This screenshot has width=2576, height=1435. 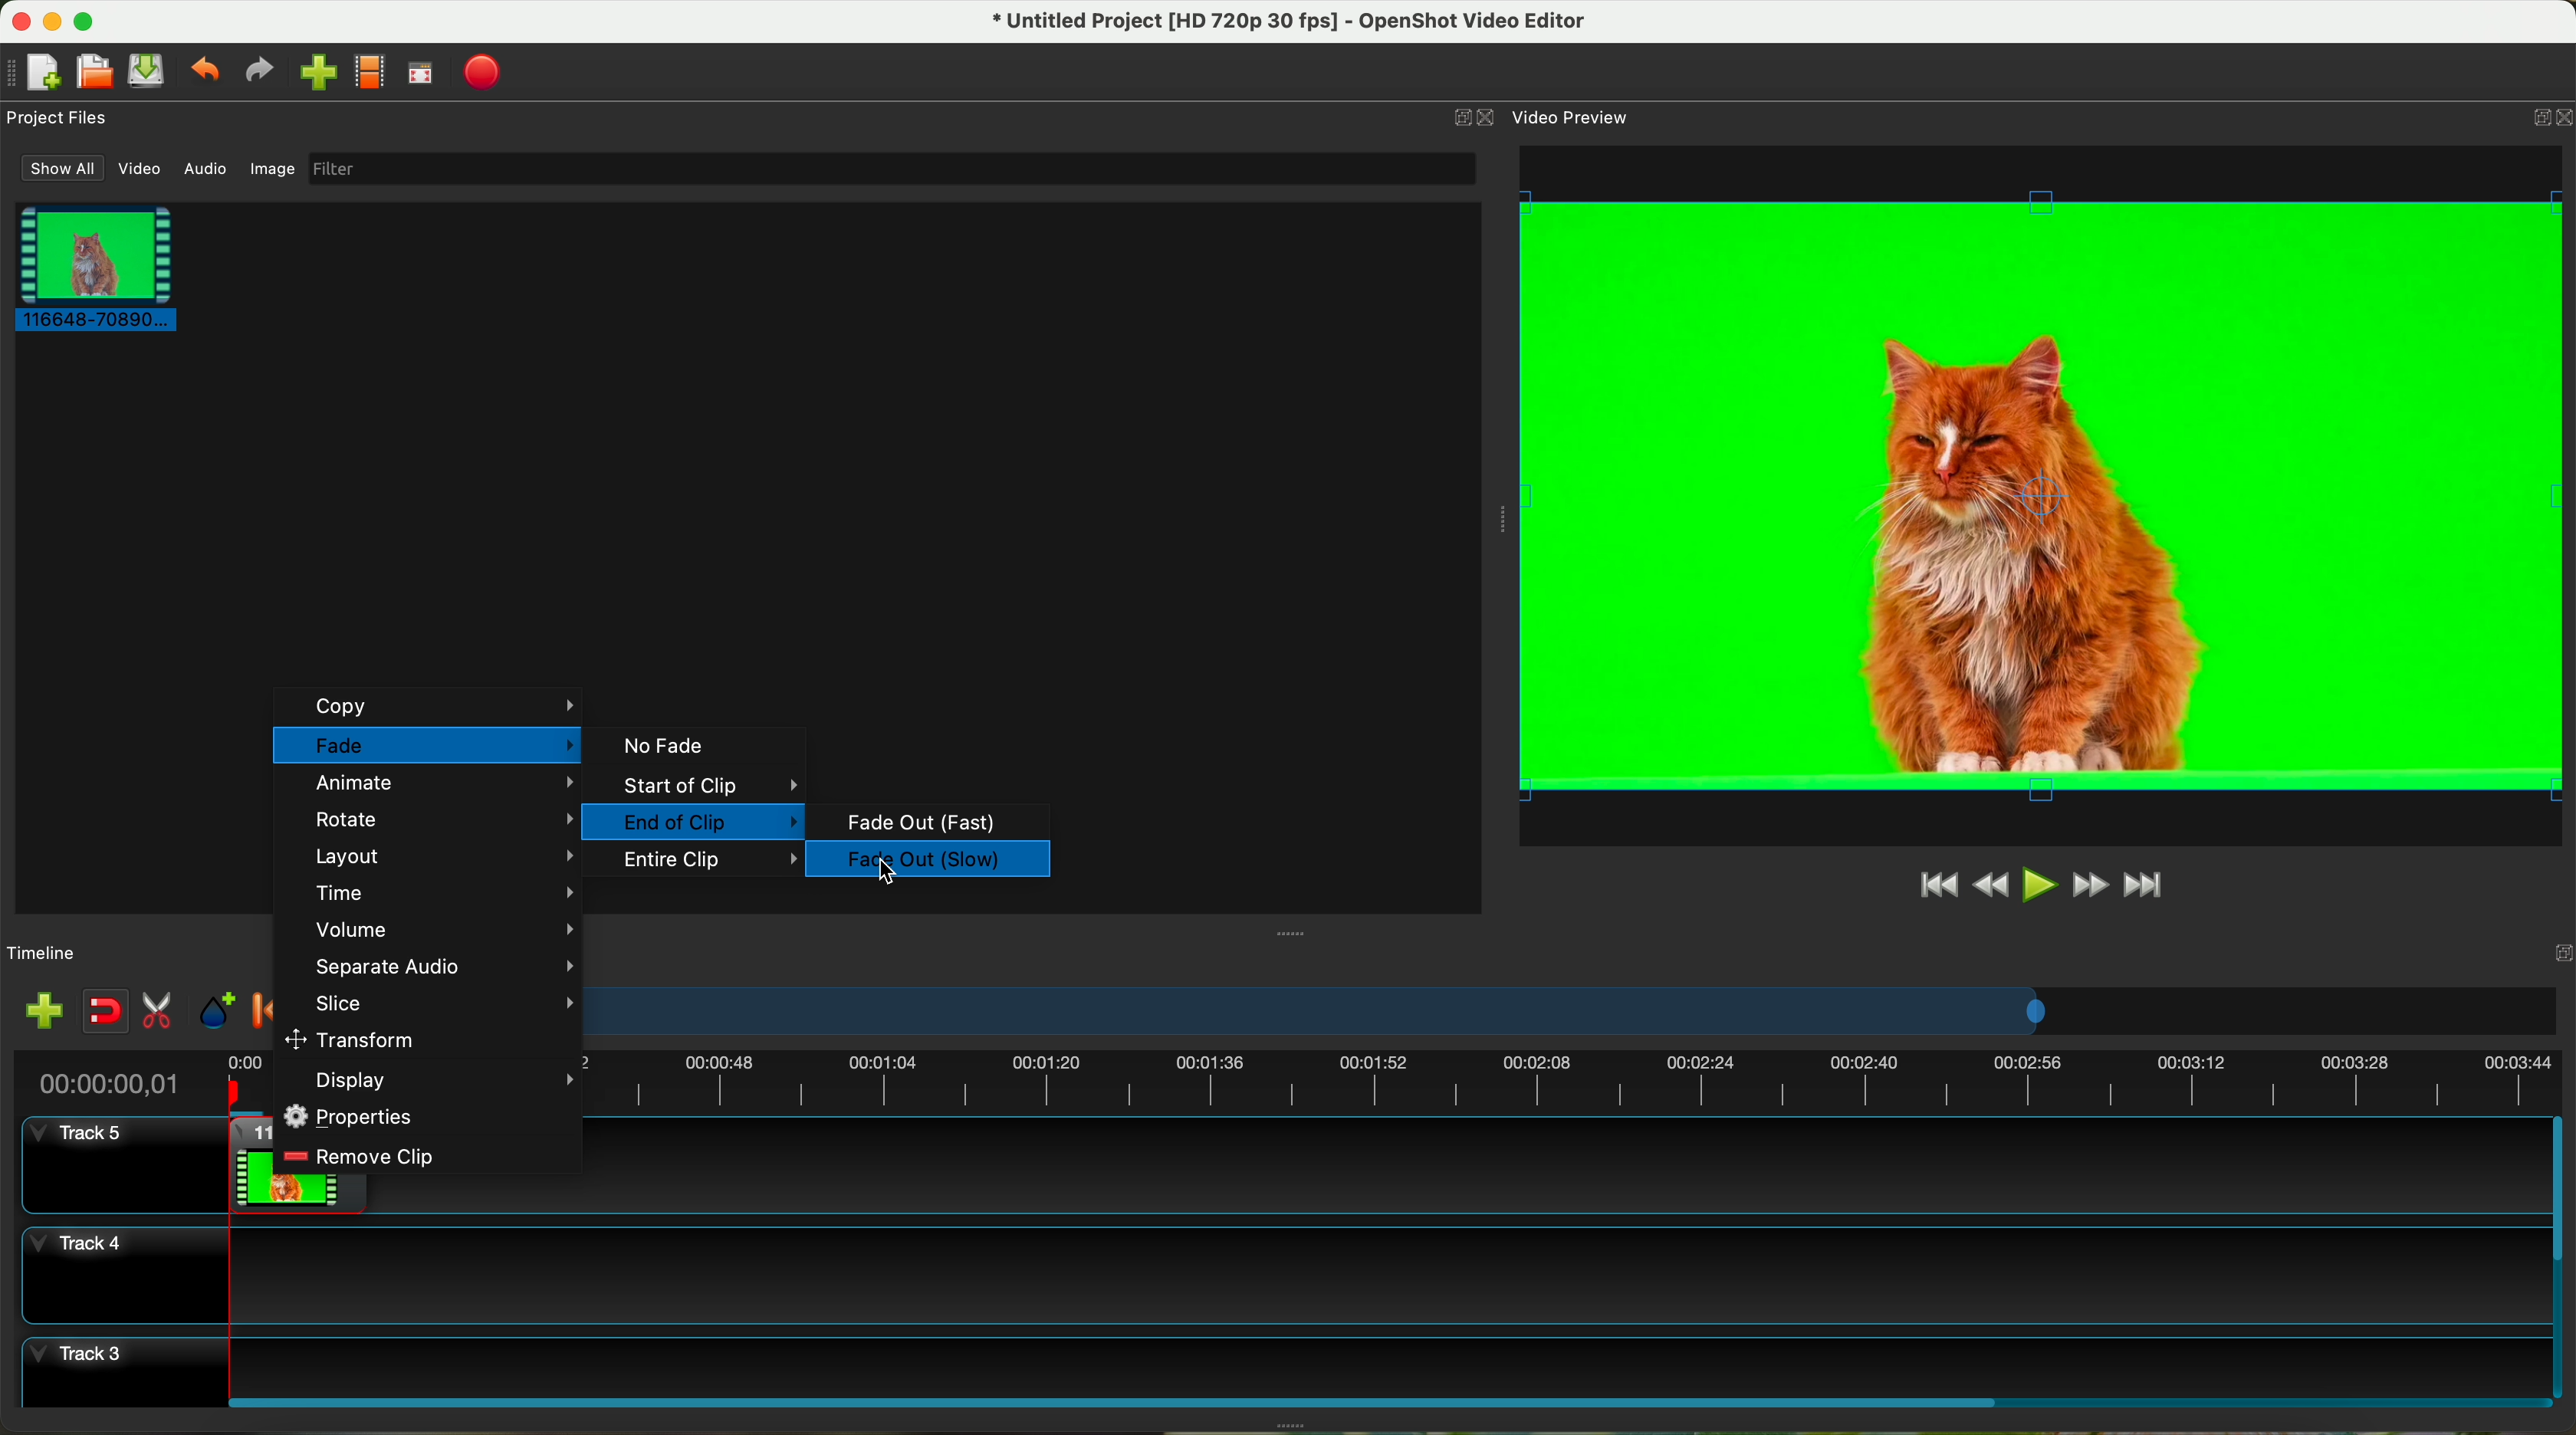 I want to click on track 5, so click(x=88, y=1143).